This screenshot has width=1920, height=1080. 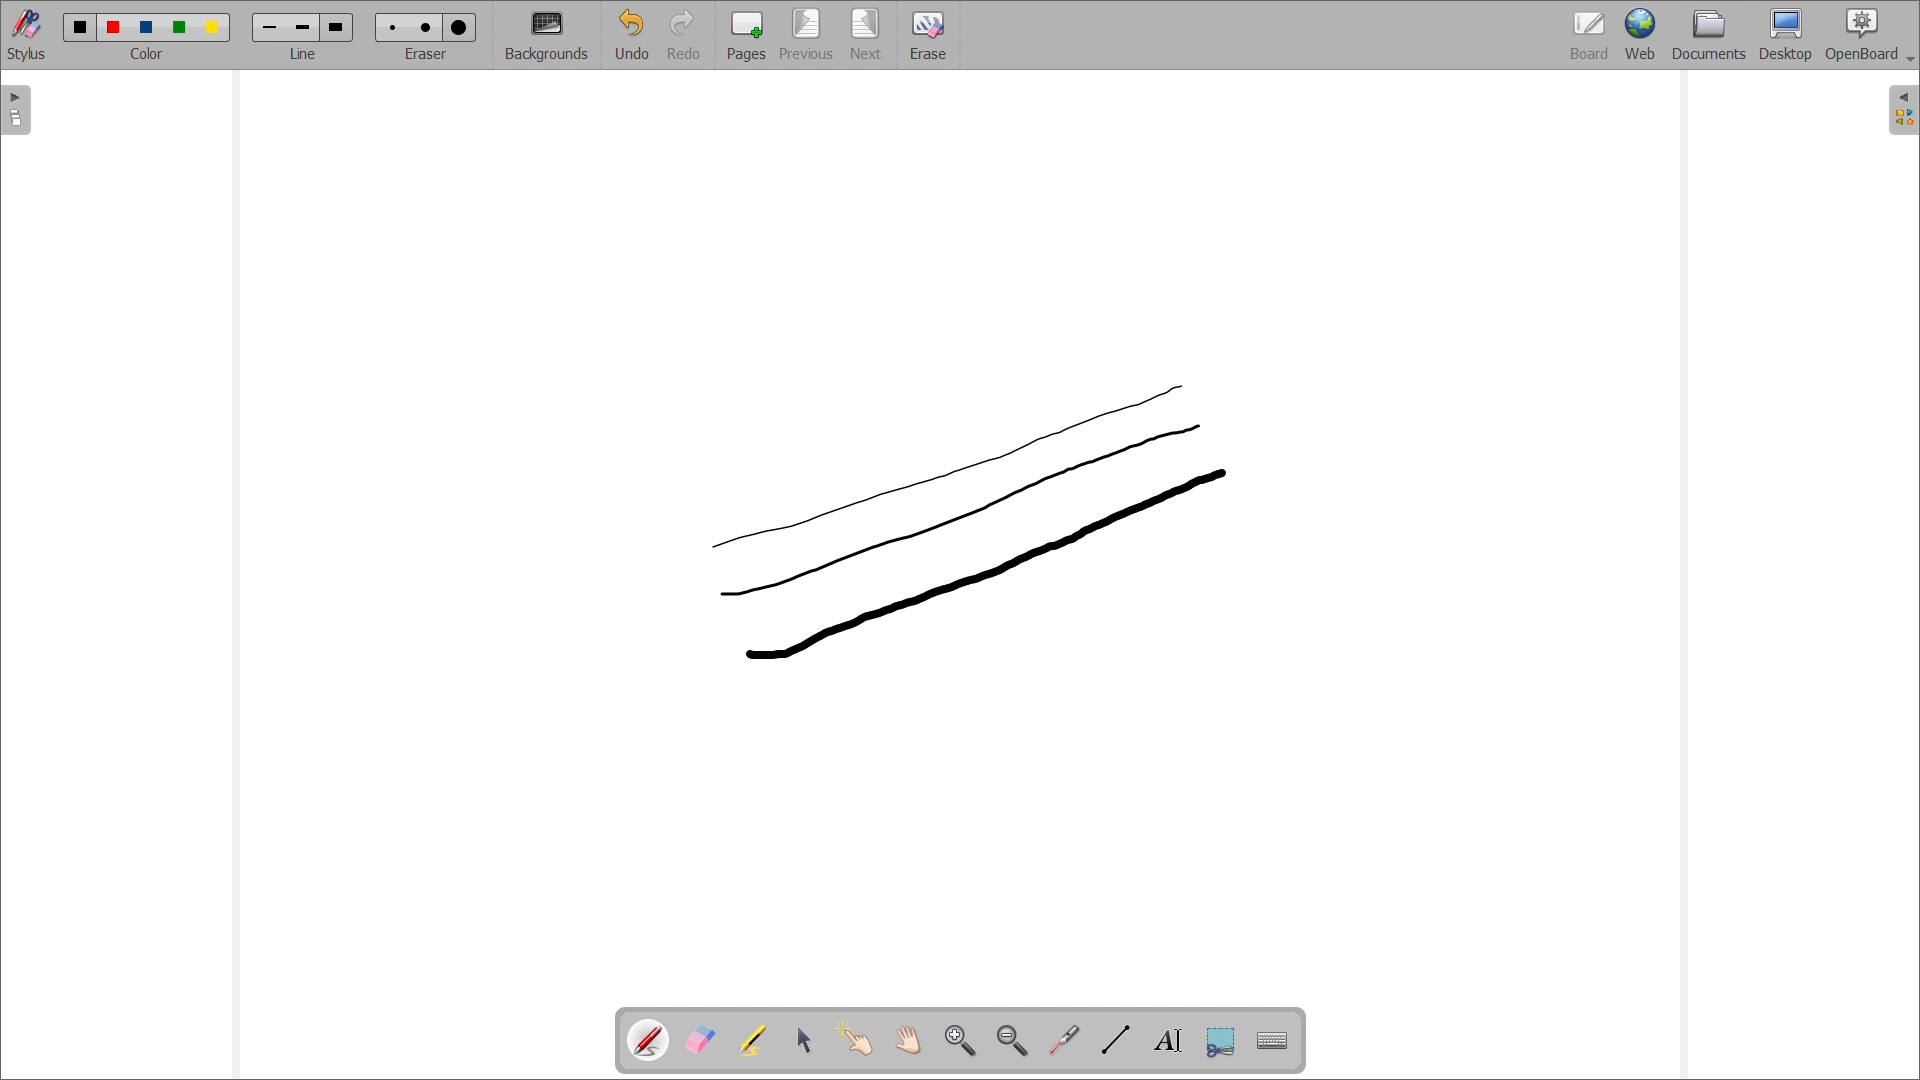 What do you see at coordinates (753, 1040) in the screenshot?
I see `highlights` at bounding box center [753, 1040].